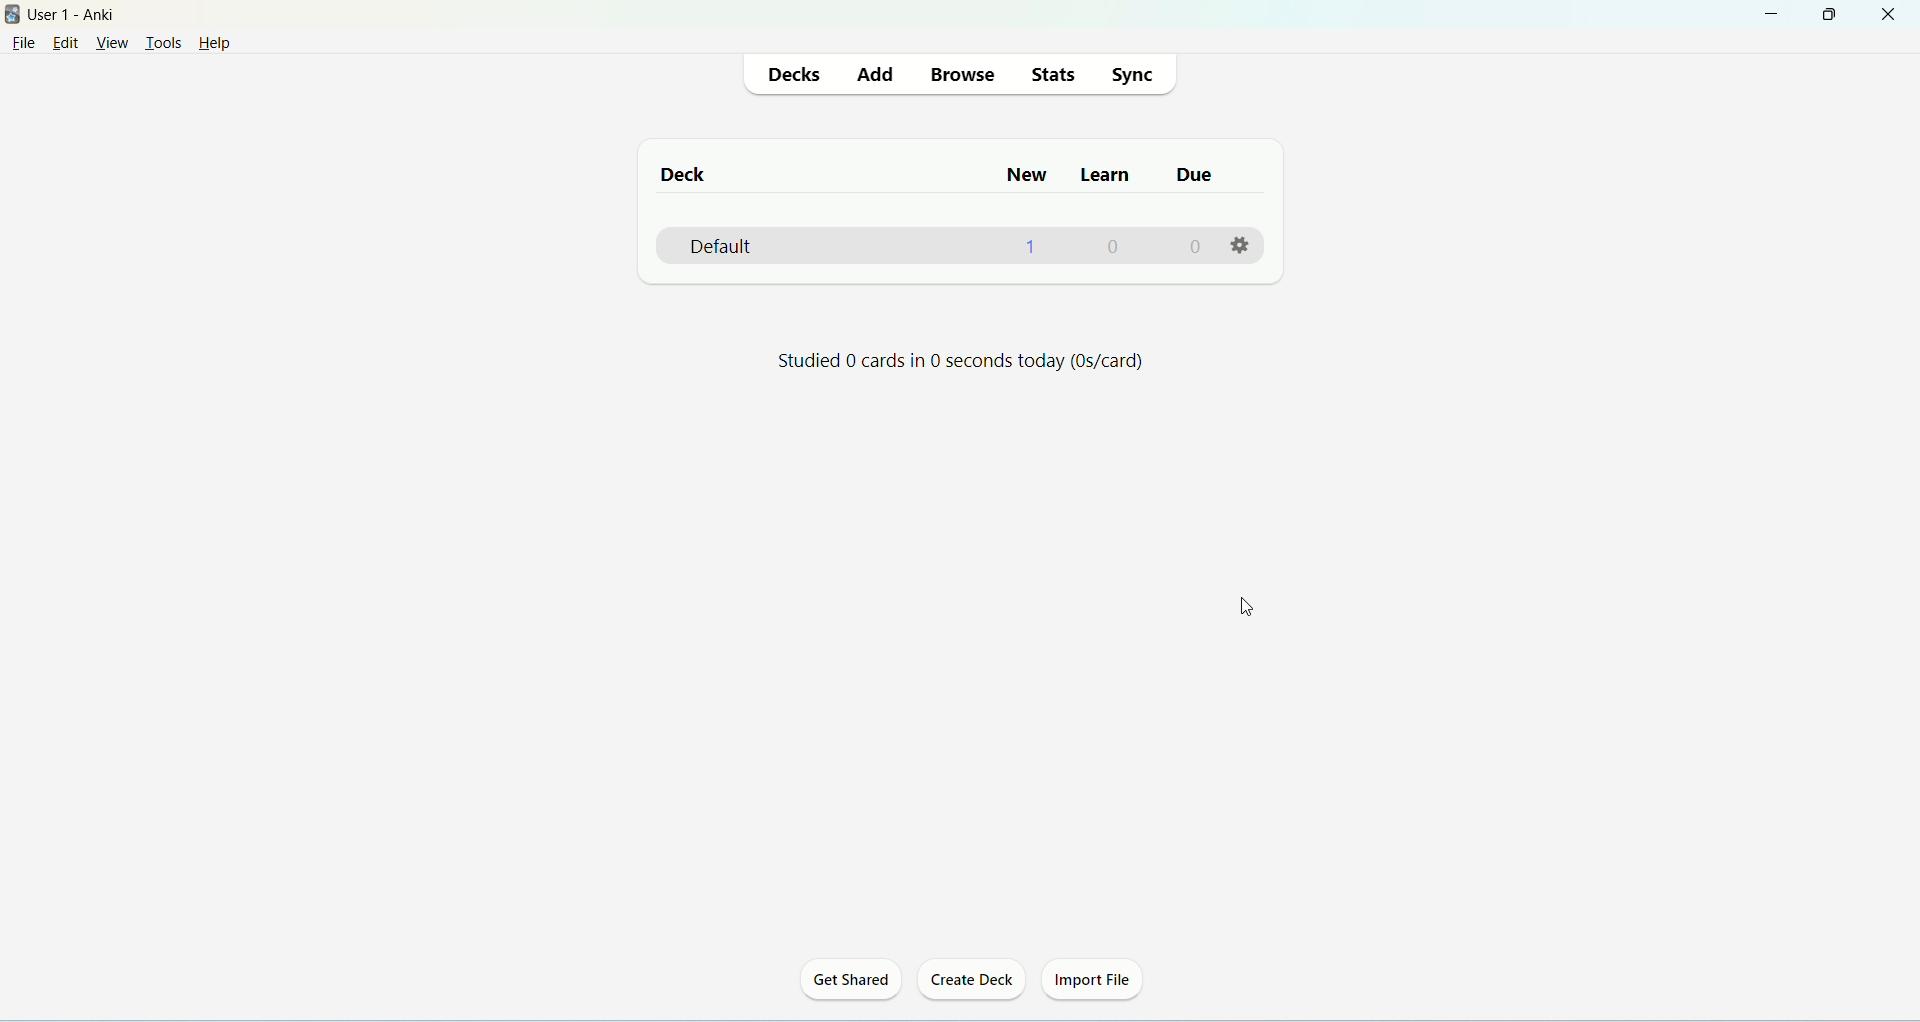  Describe the element at coordinates (113, 42) in the screenshot. I see `view` at that location.